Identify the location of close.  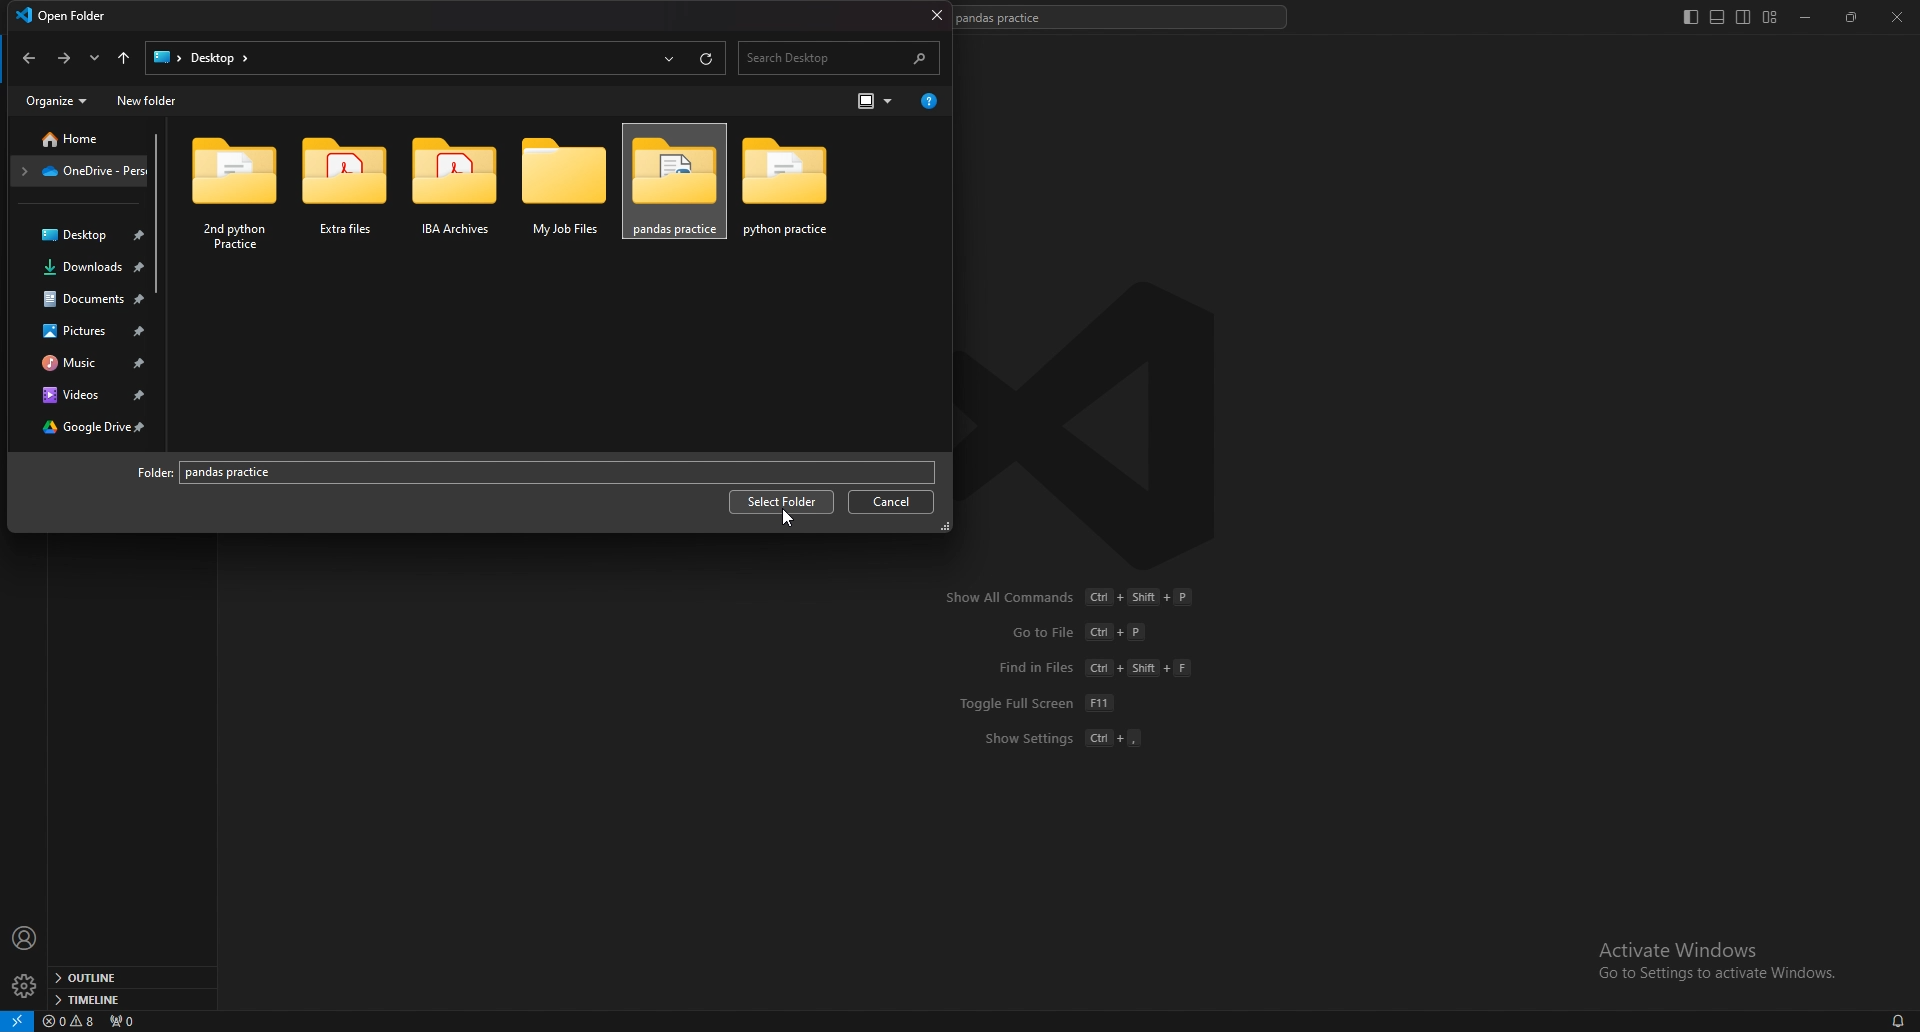
(934, 16).